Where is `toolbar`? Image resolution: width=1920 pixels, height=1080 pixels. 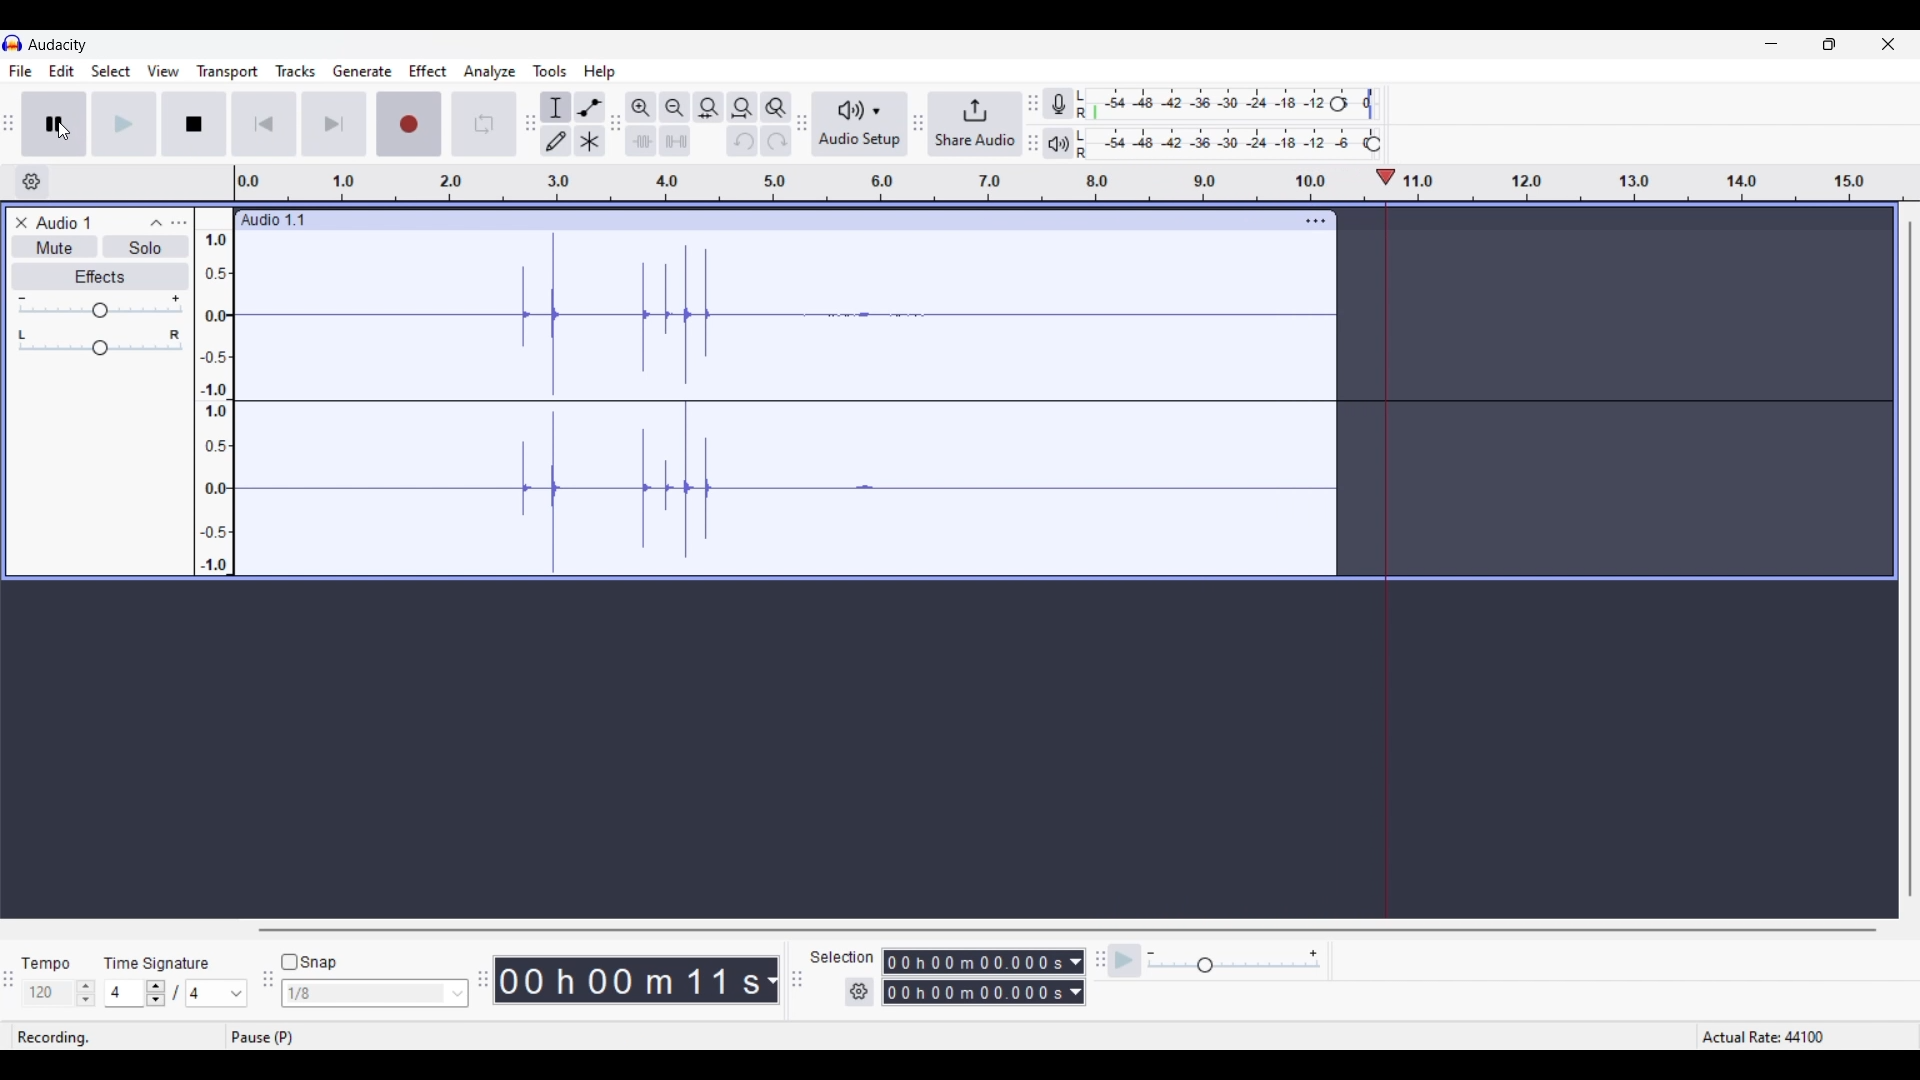
toolbar is located at coordinates (1031, 120).